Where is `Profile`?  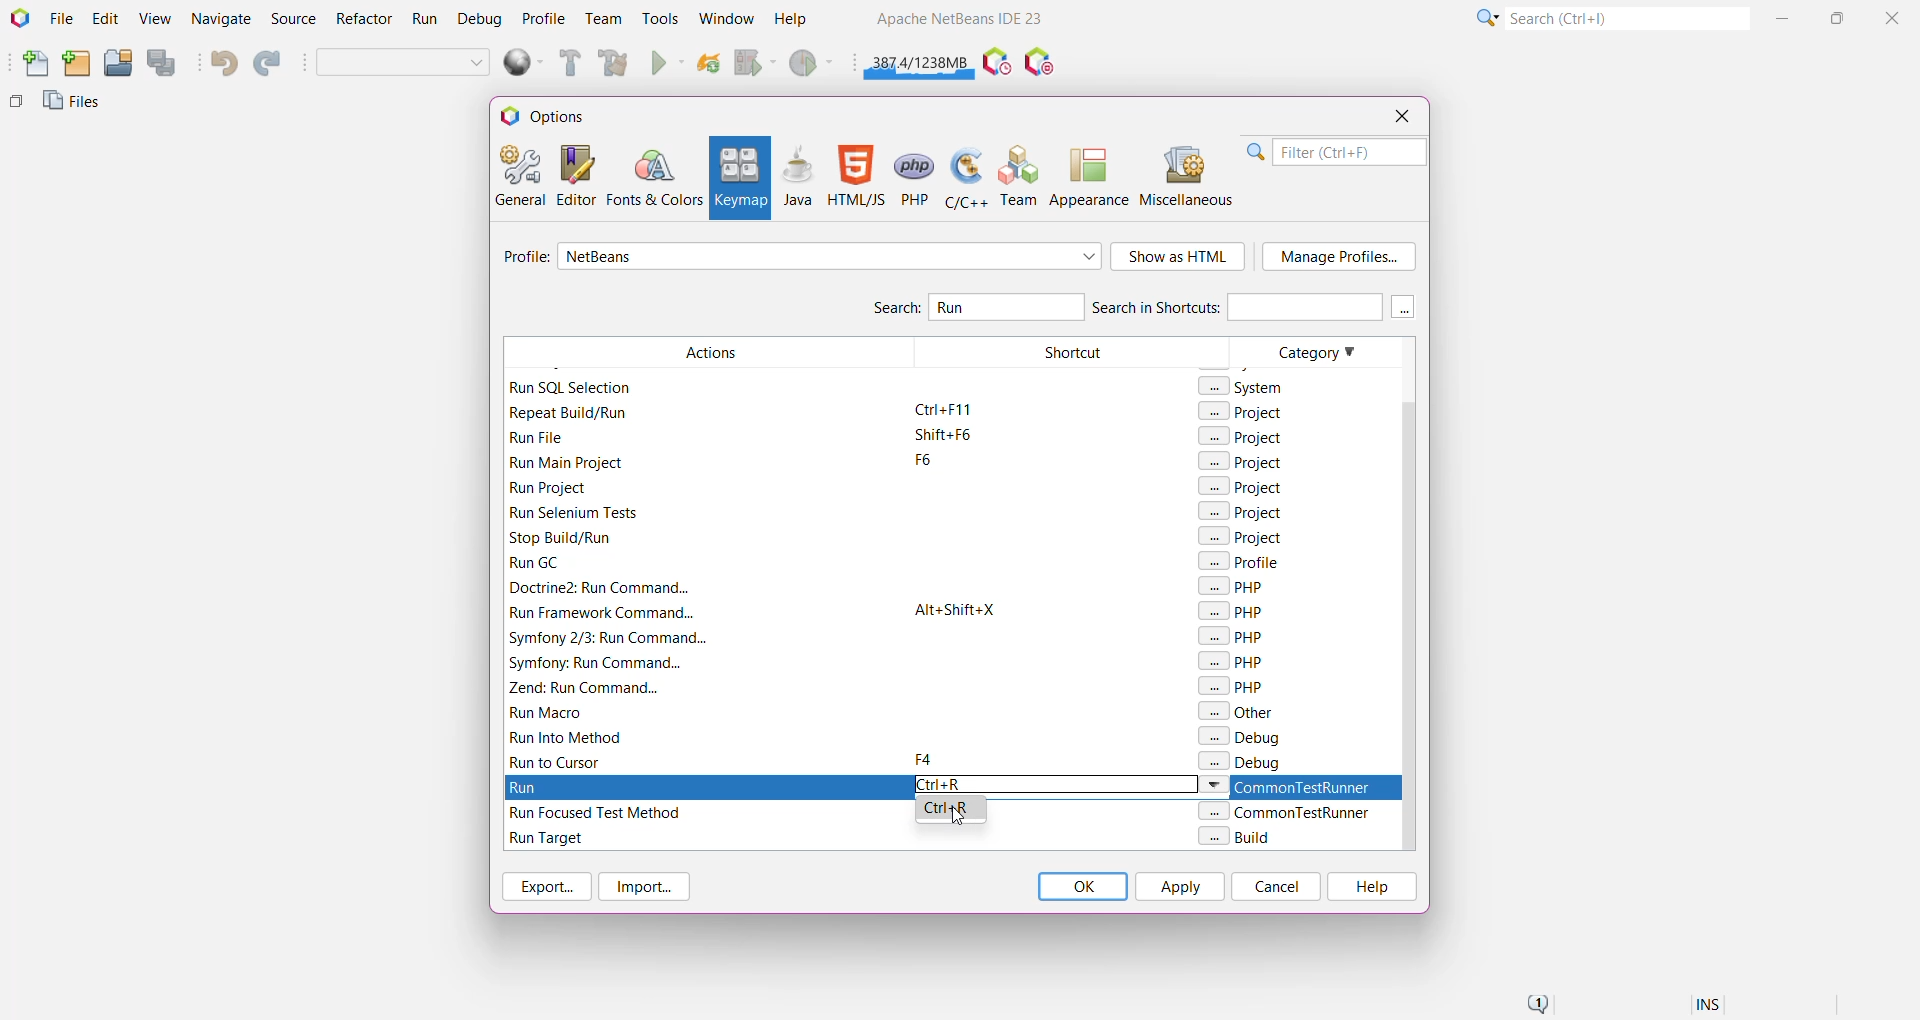 Profile is located at coordinates (523, 259).